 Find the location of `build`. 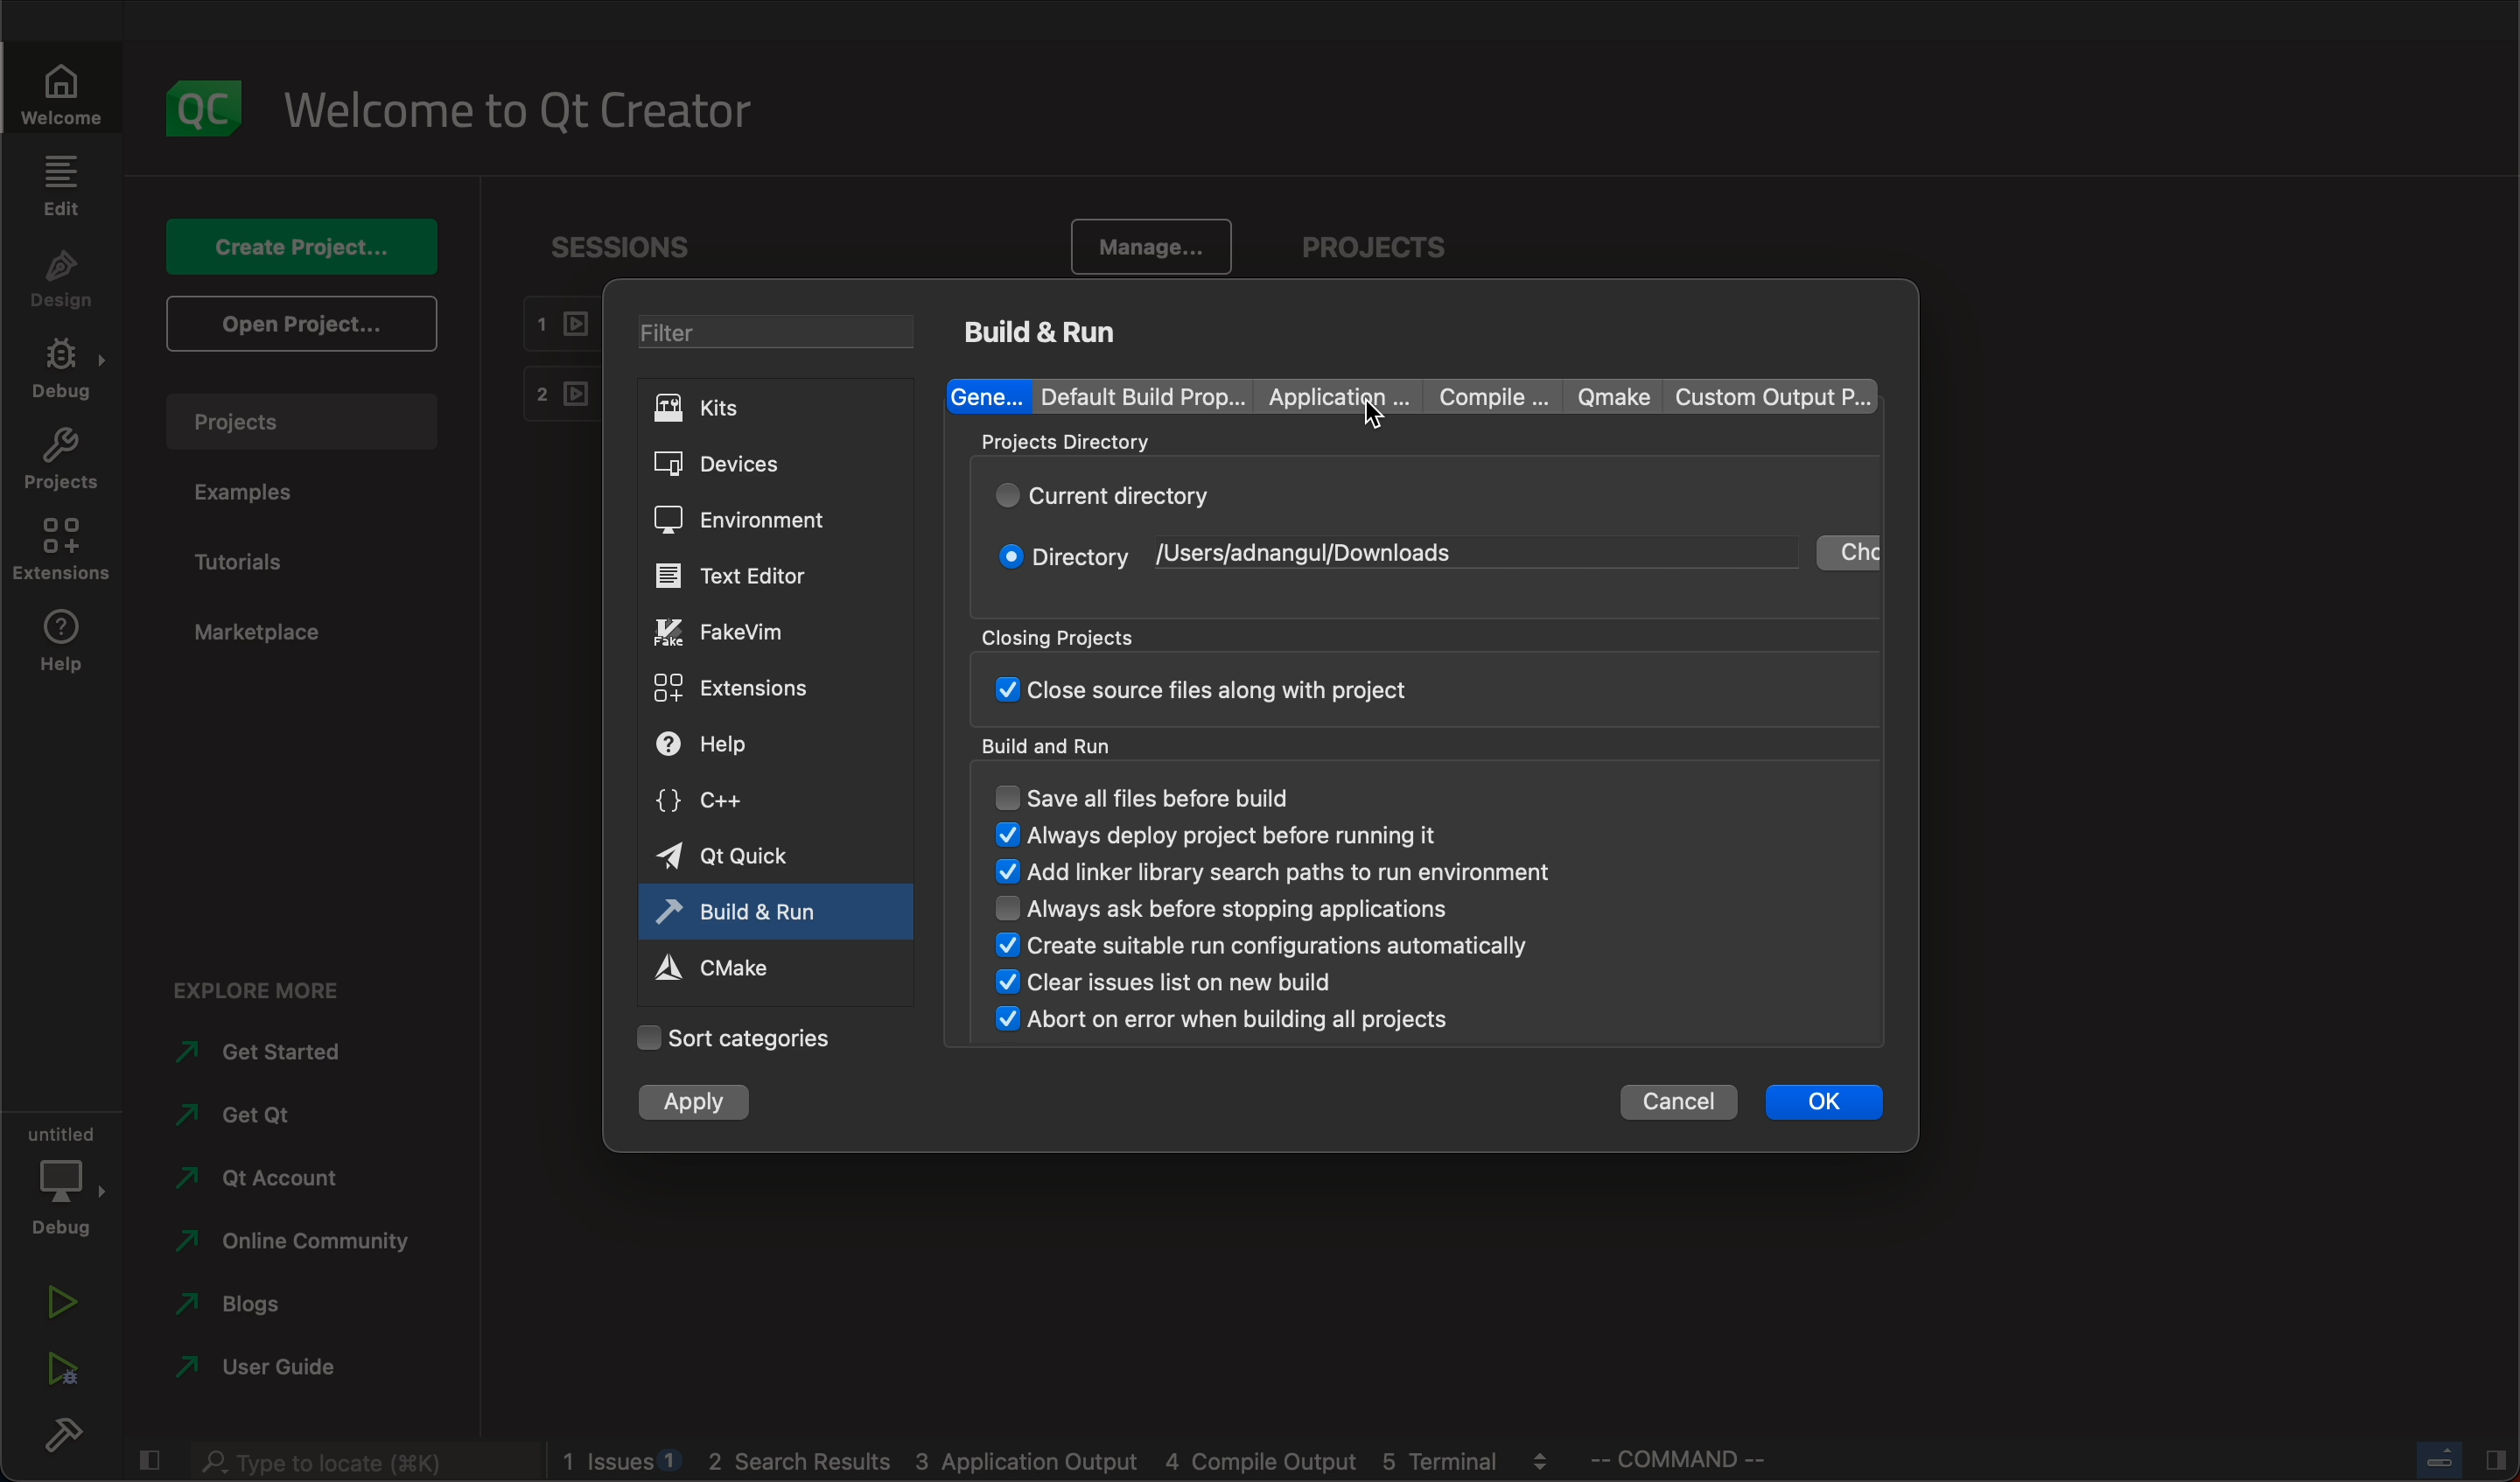

build is located at coordinates (68, 1439).